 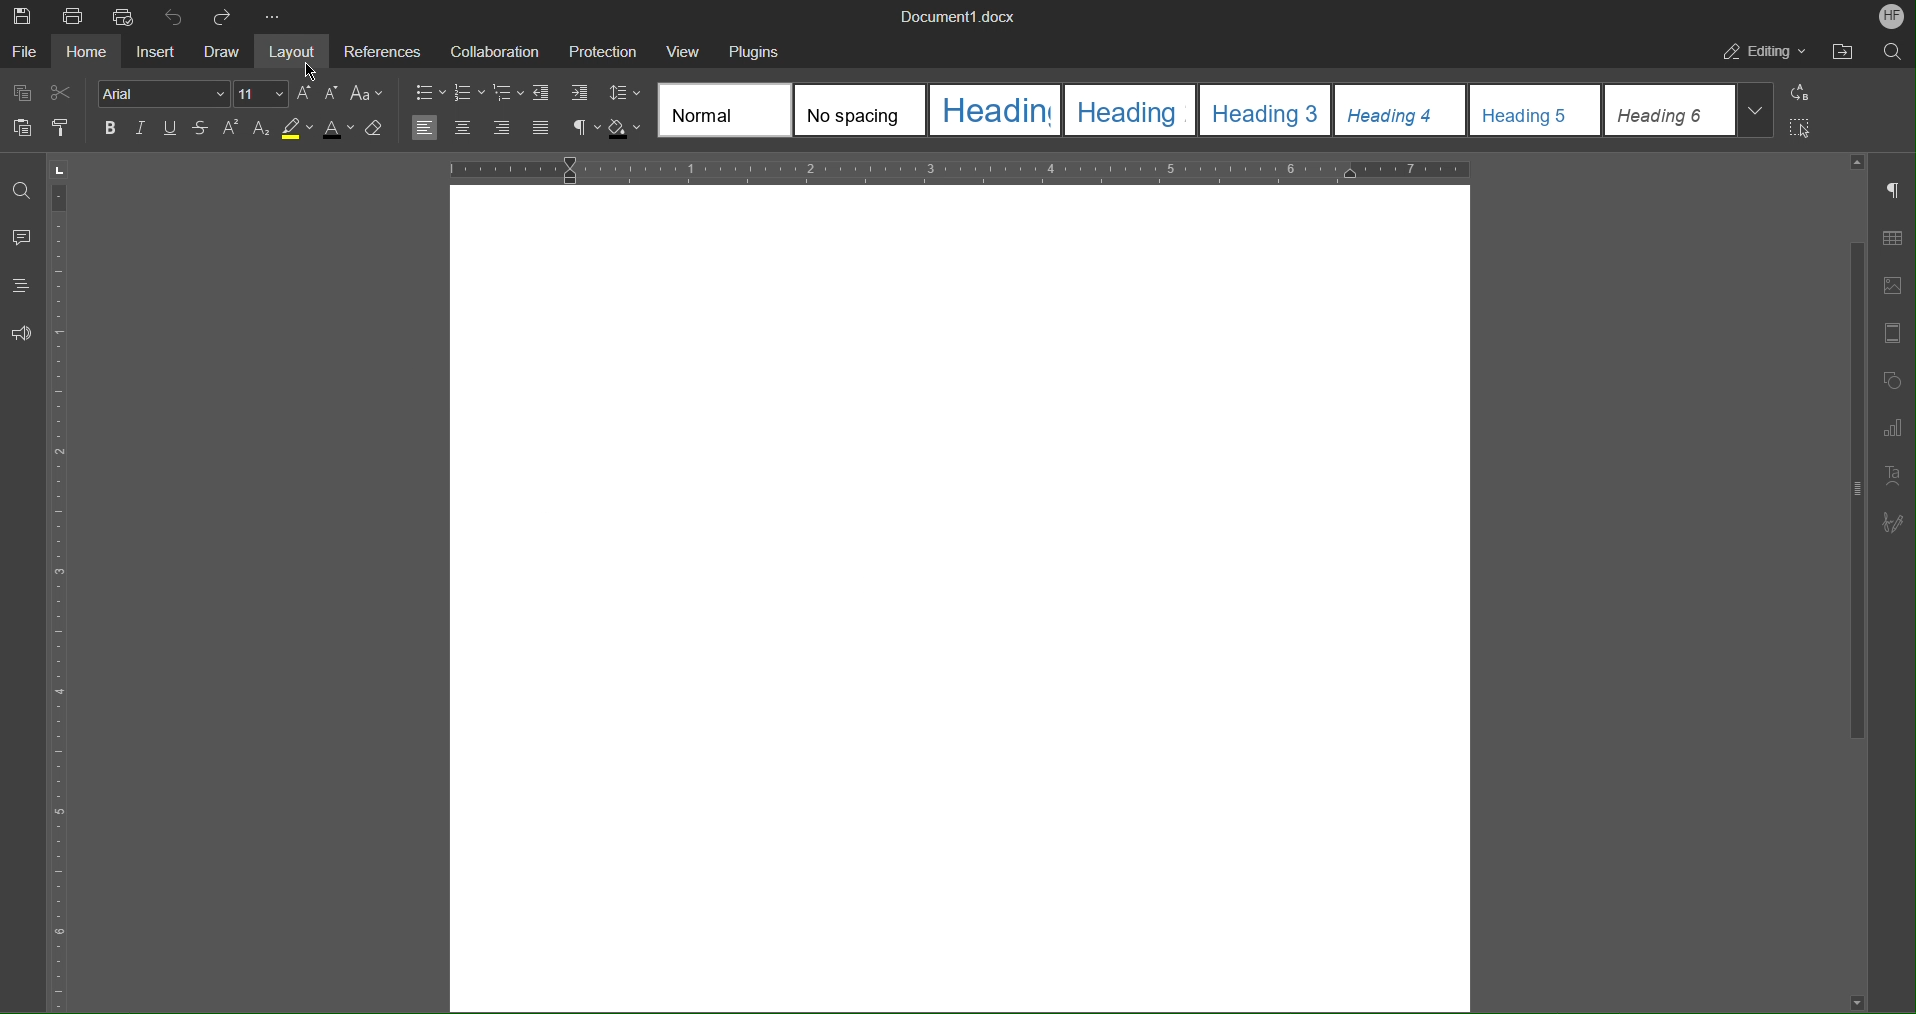 I want to click on Collaboration, so click(x=489, y=49).